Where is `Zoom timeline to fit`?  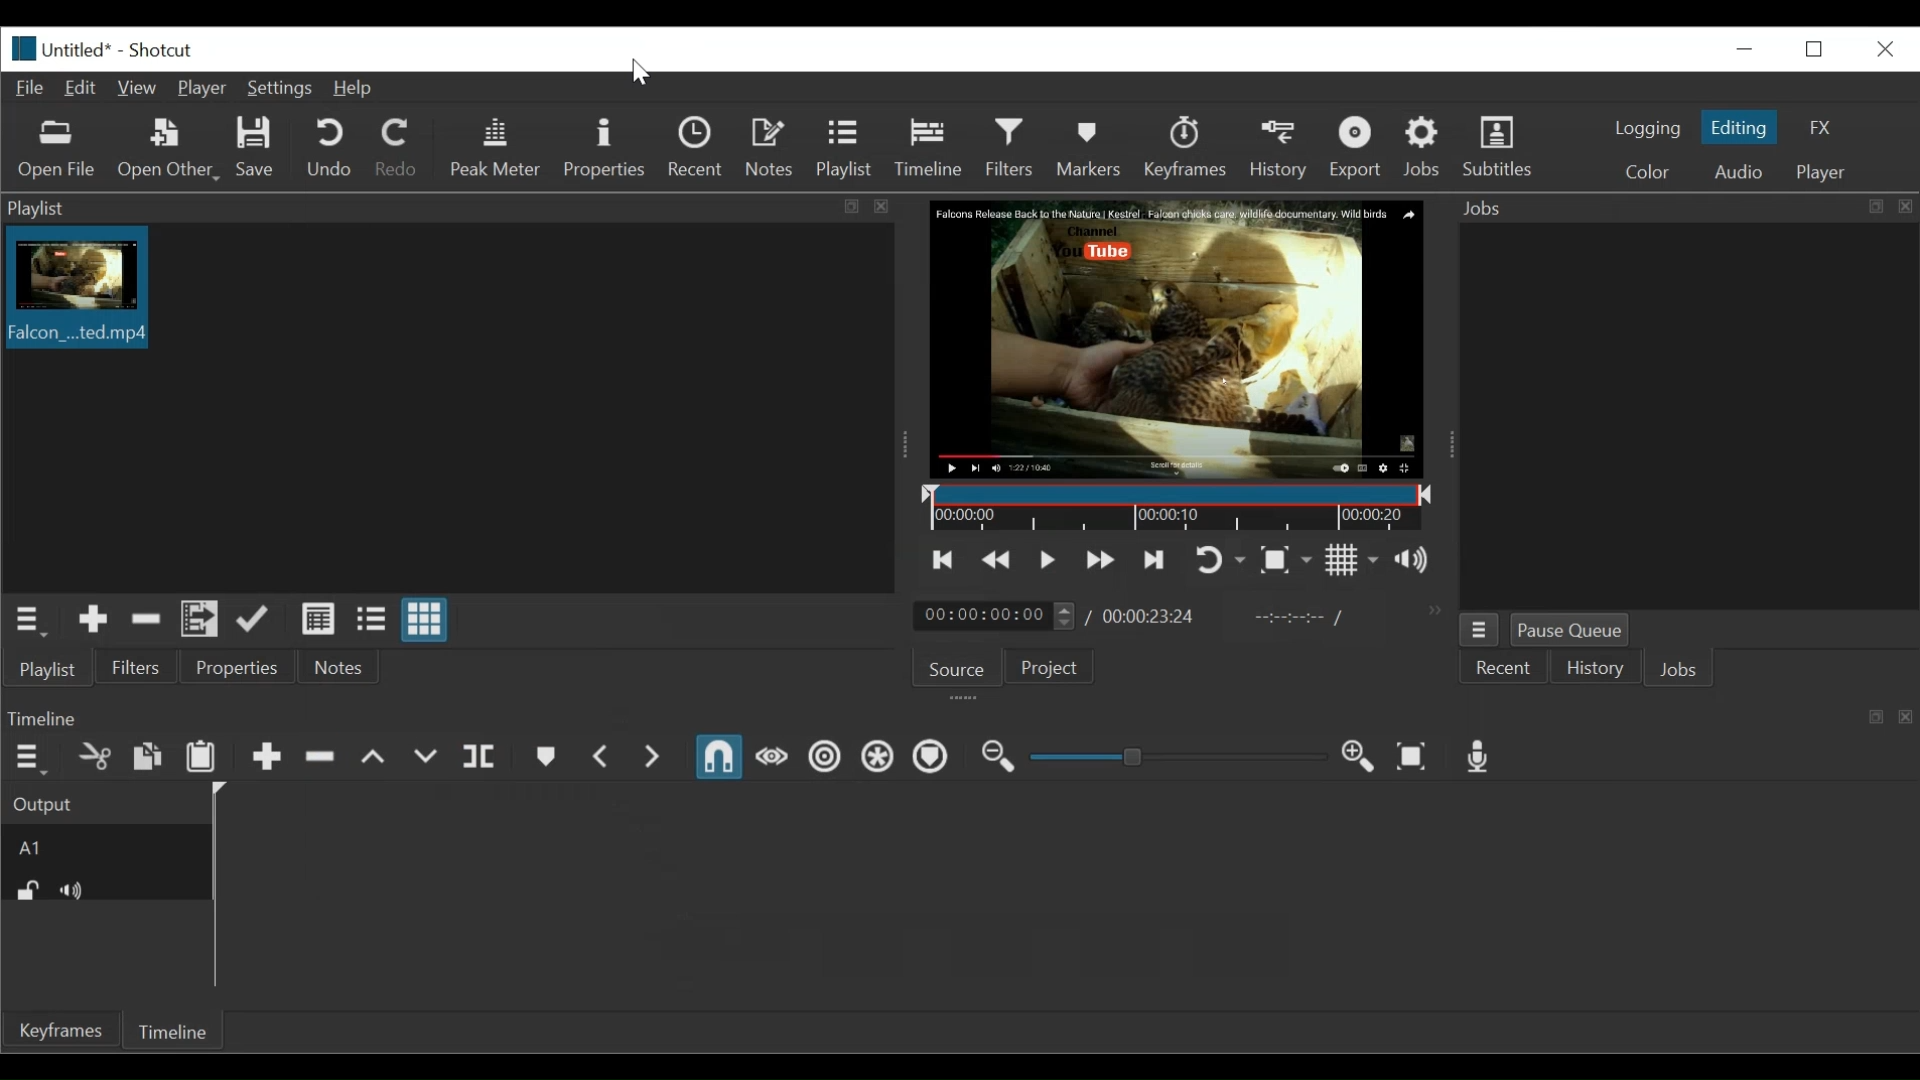 Zoom timeline to fit is located at coordinates (1417, 758).